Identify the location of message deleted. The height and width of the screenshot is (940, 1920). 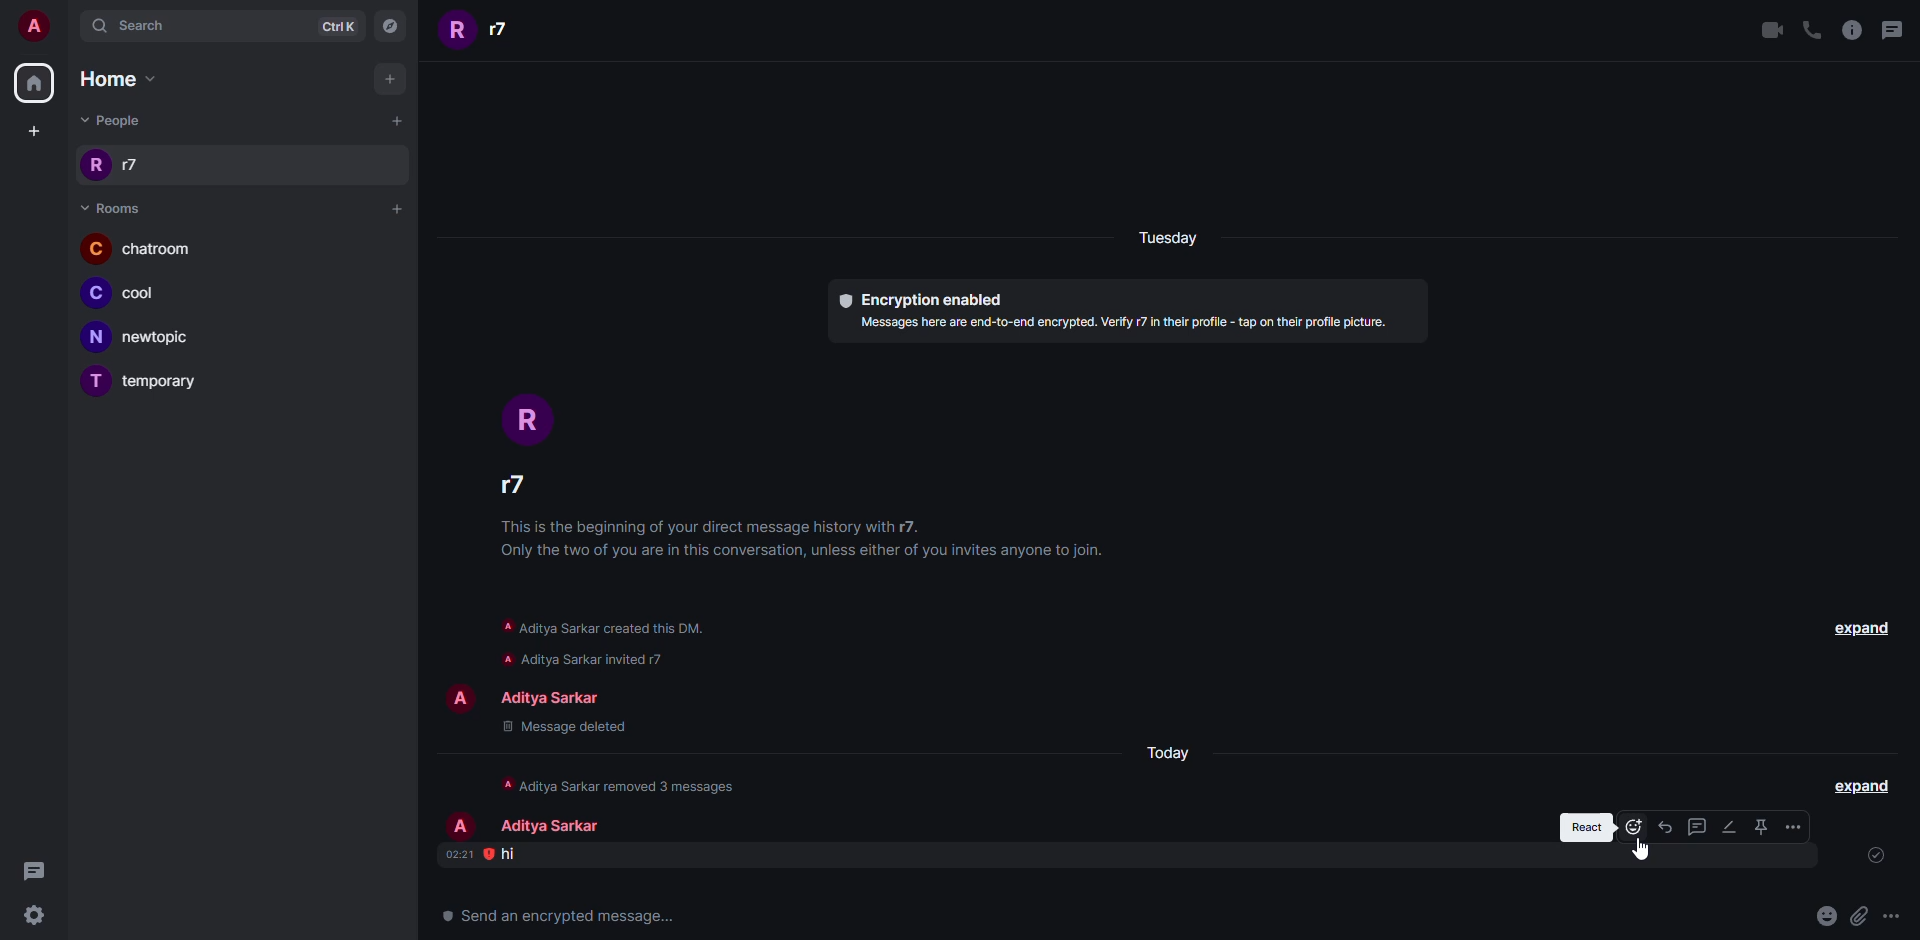
(561, 728).